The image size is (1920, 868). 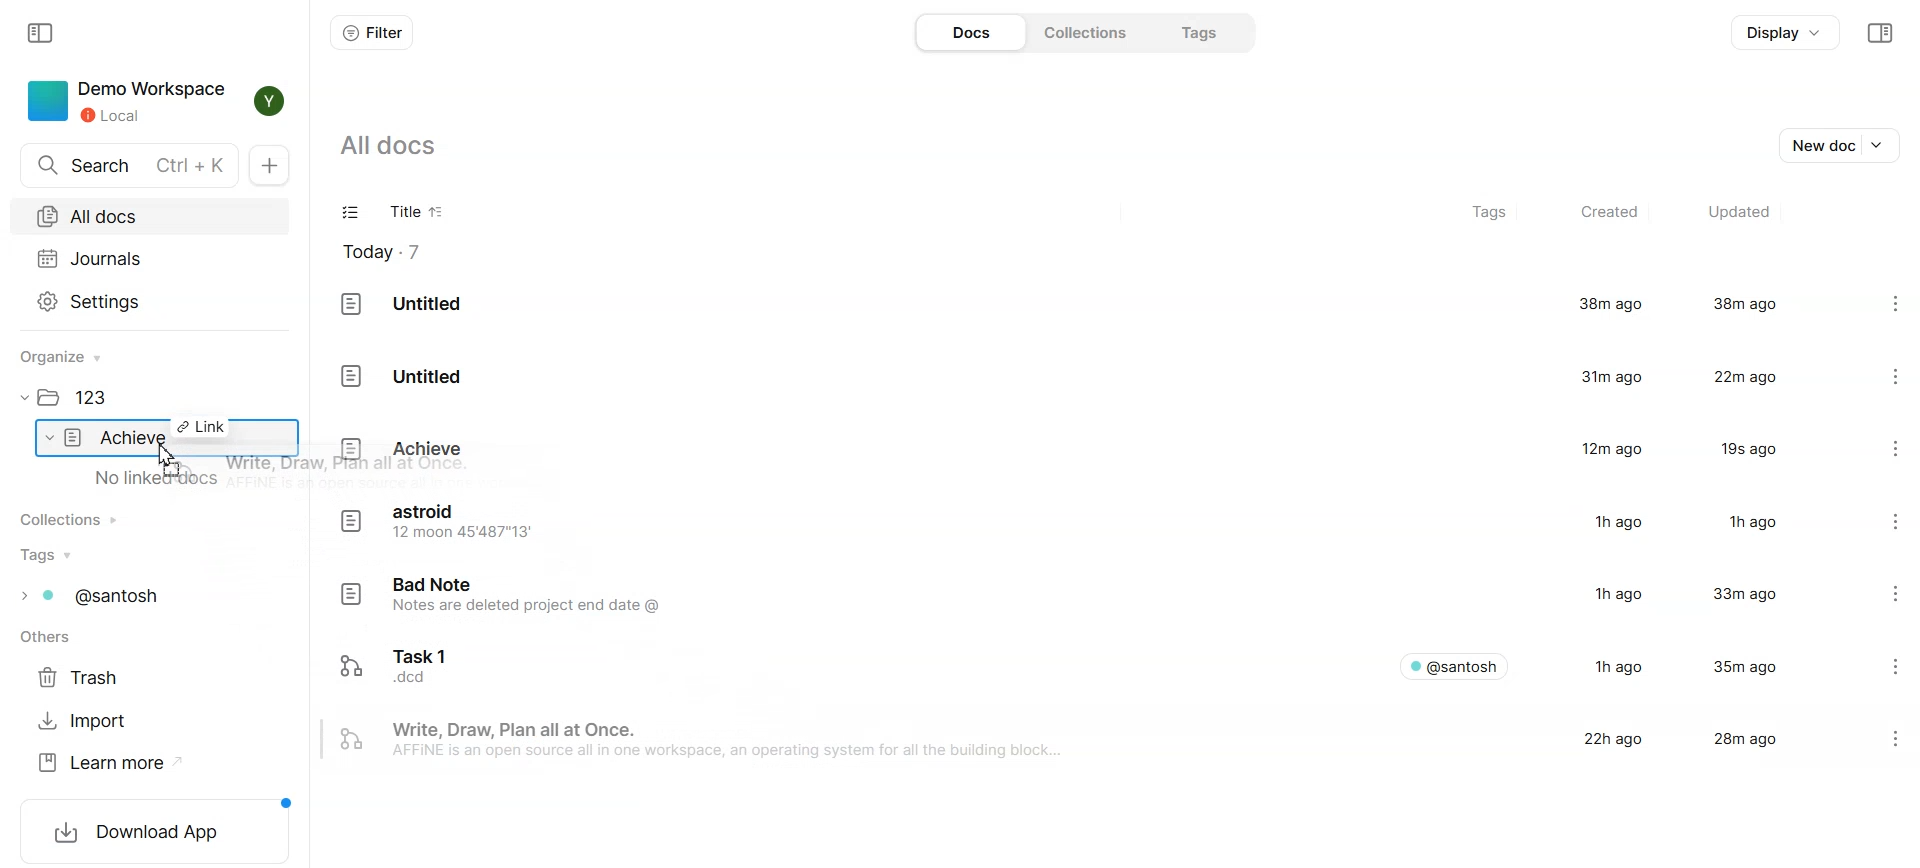 What do you see at coordinates (77, 519) in the screenshot?
I see `Collections` at bounding box center [77, 519].